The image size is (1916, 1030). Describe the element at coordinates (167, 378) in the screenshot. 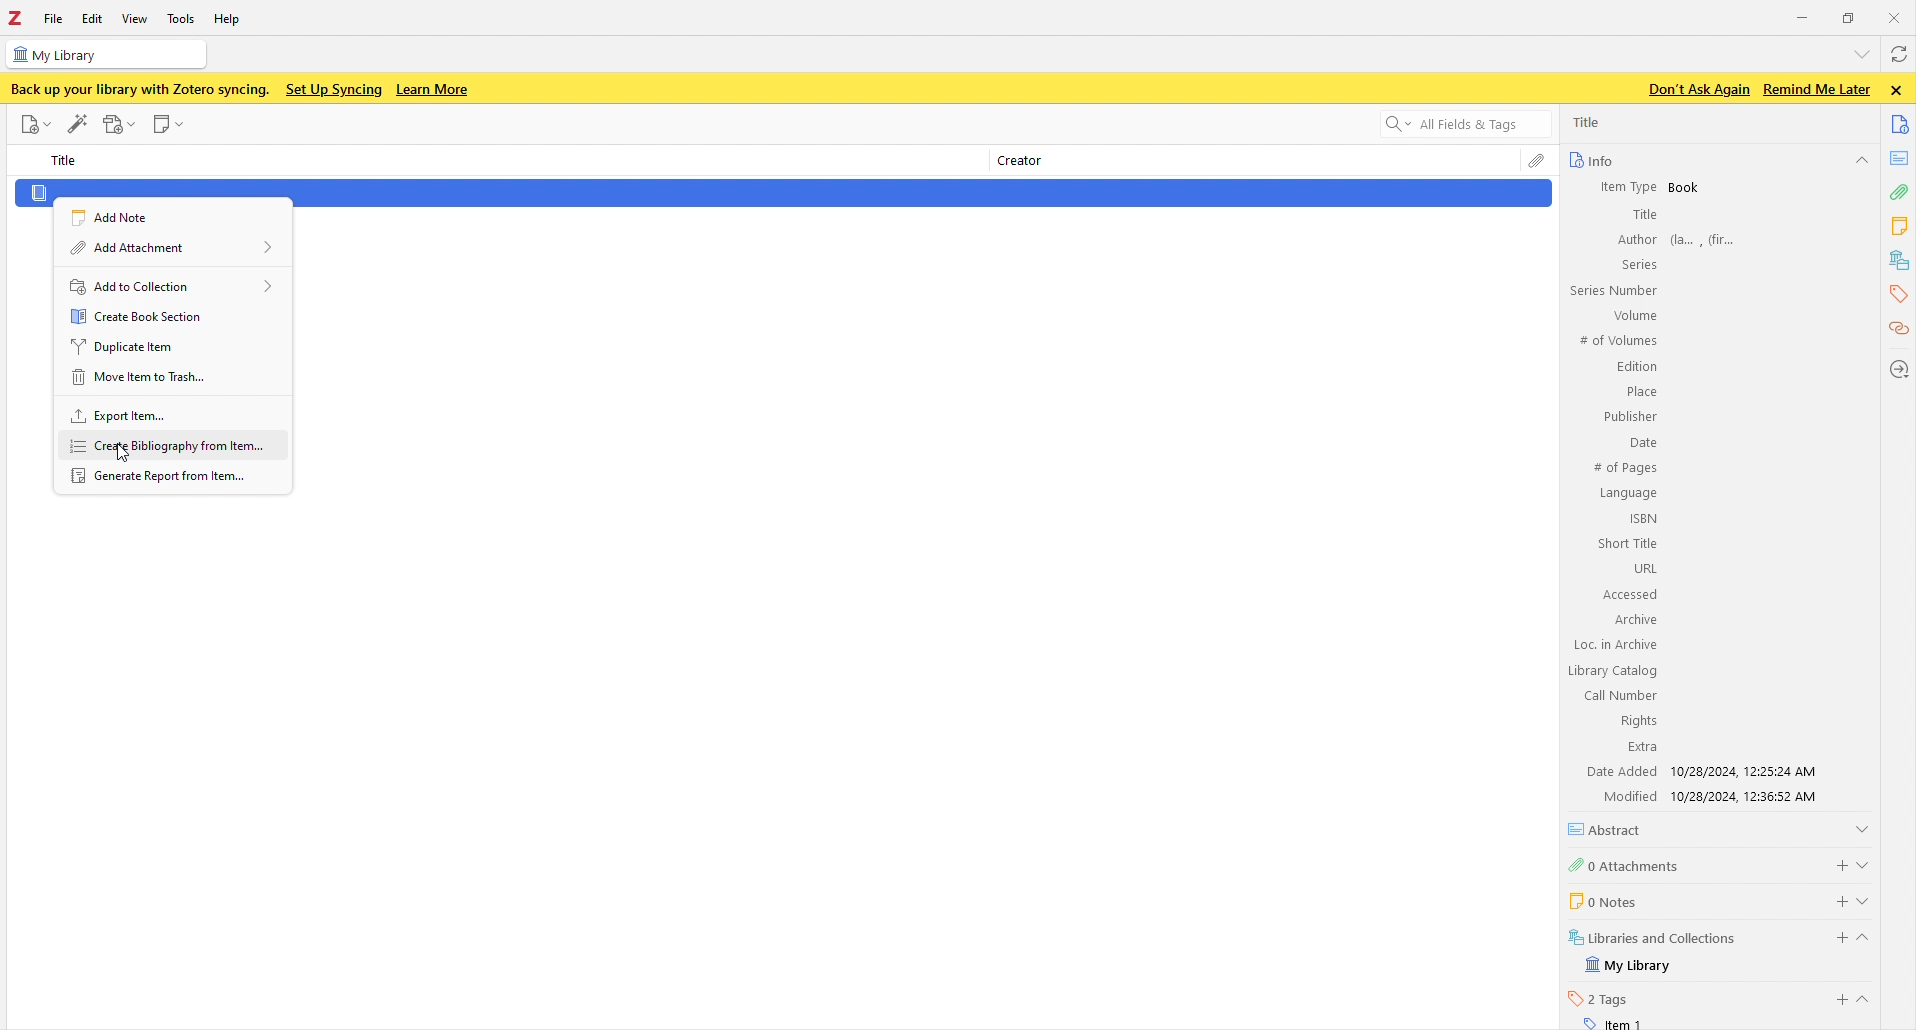

I see `move item to trash` at that location.